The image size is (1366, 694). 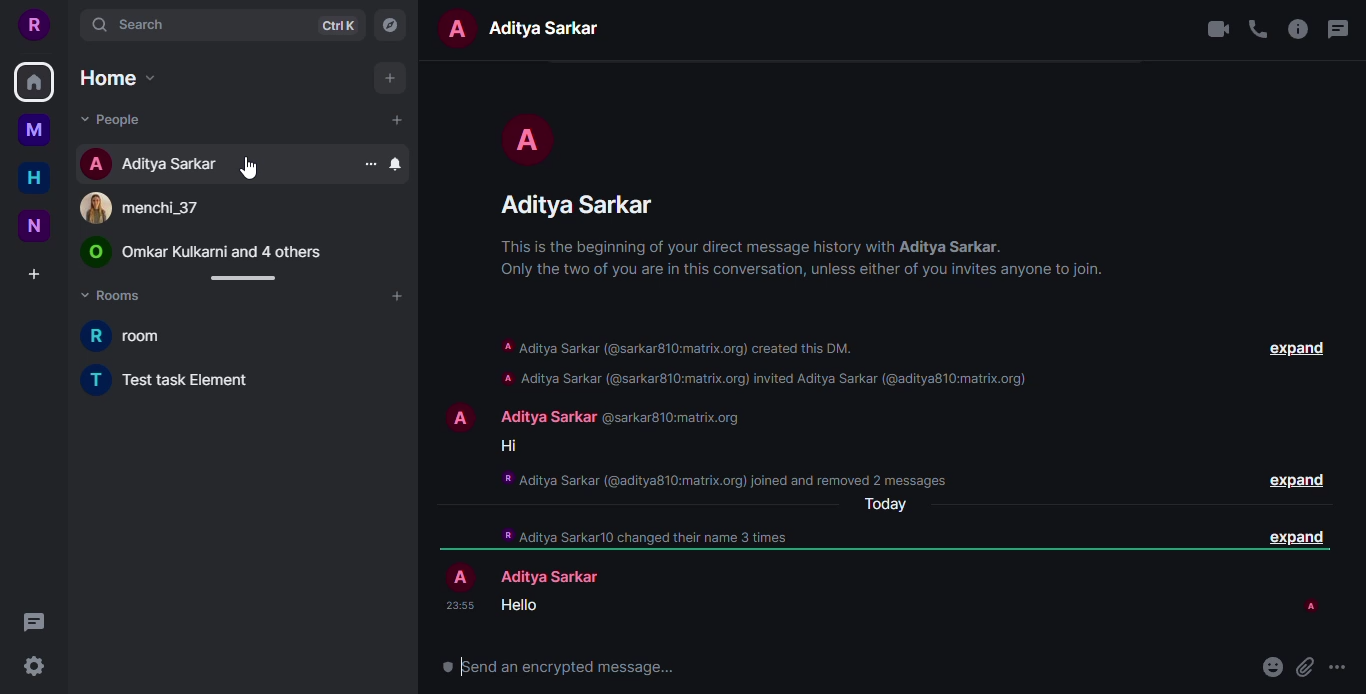 I want to click on new, so click(x=33, y=226).